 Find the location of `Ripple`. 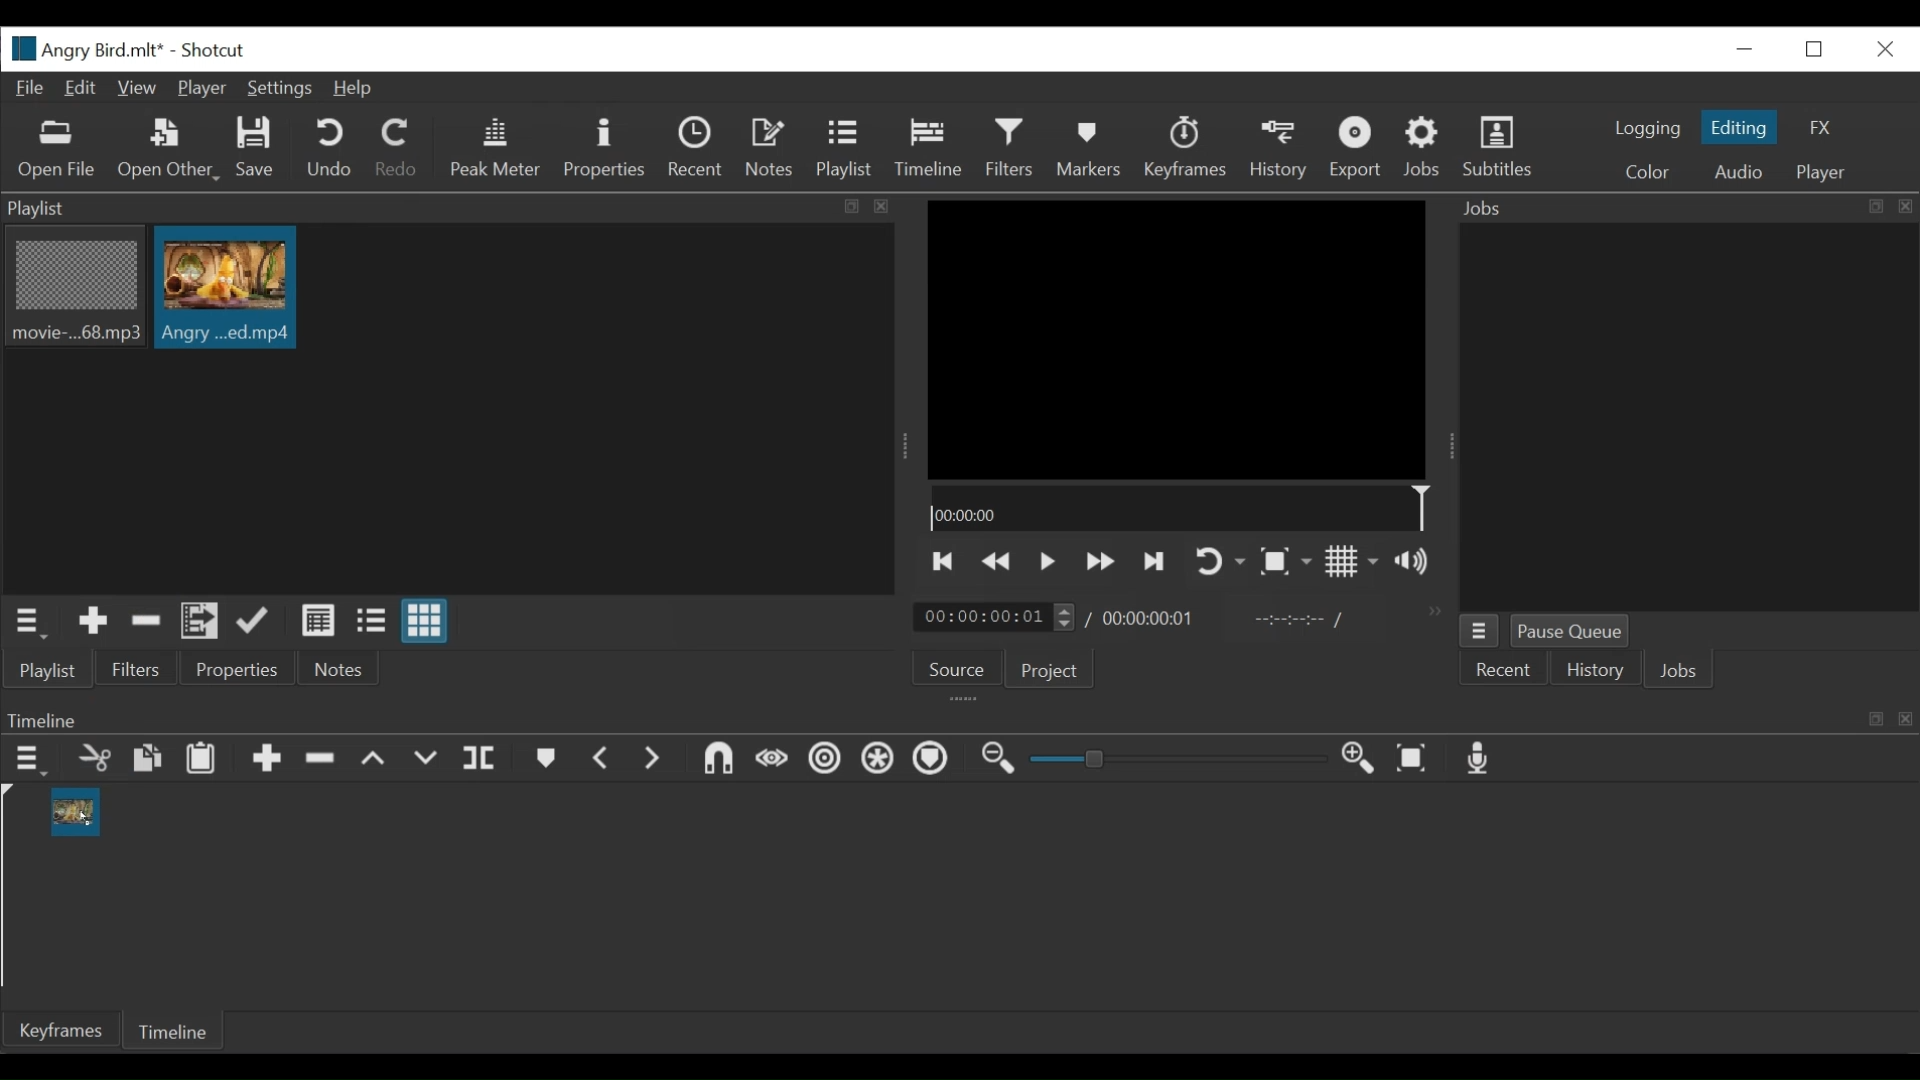

Ripple is located at coordinates (826, 762).